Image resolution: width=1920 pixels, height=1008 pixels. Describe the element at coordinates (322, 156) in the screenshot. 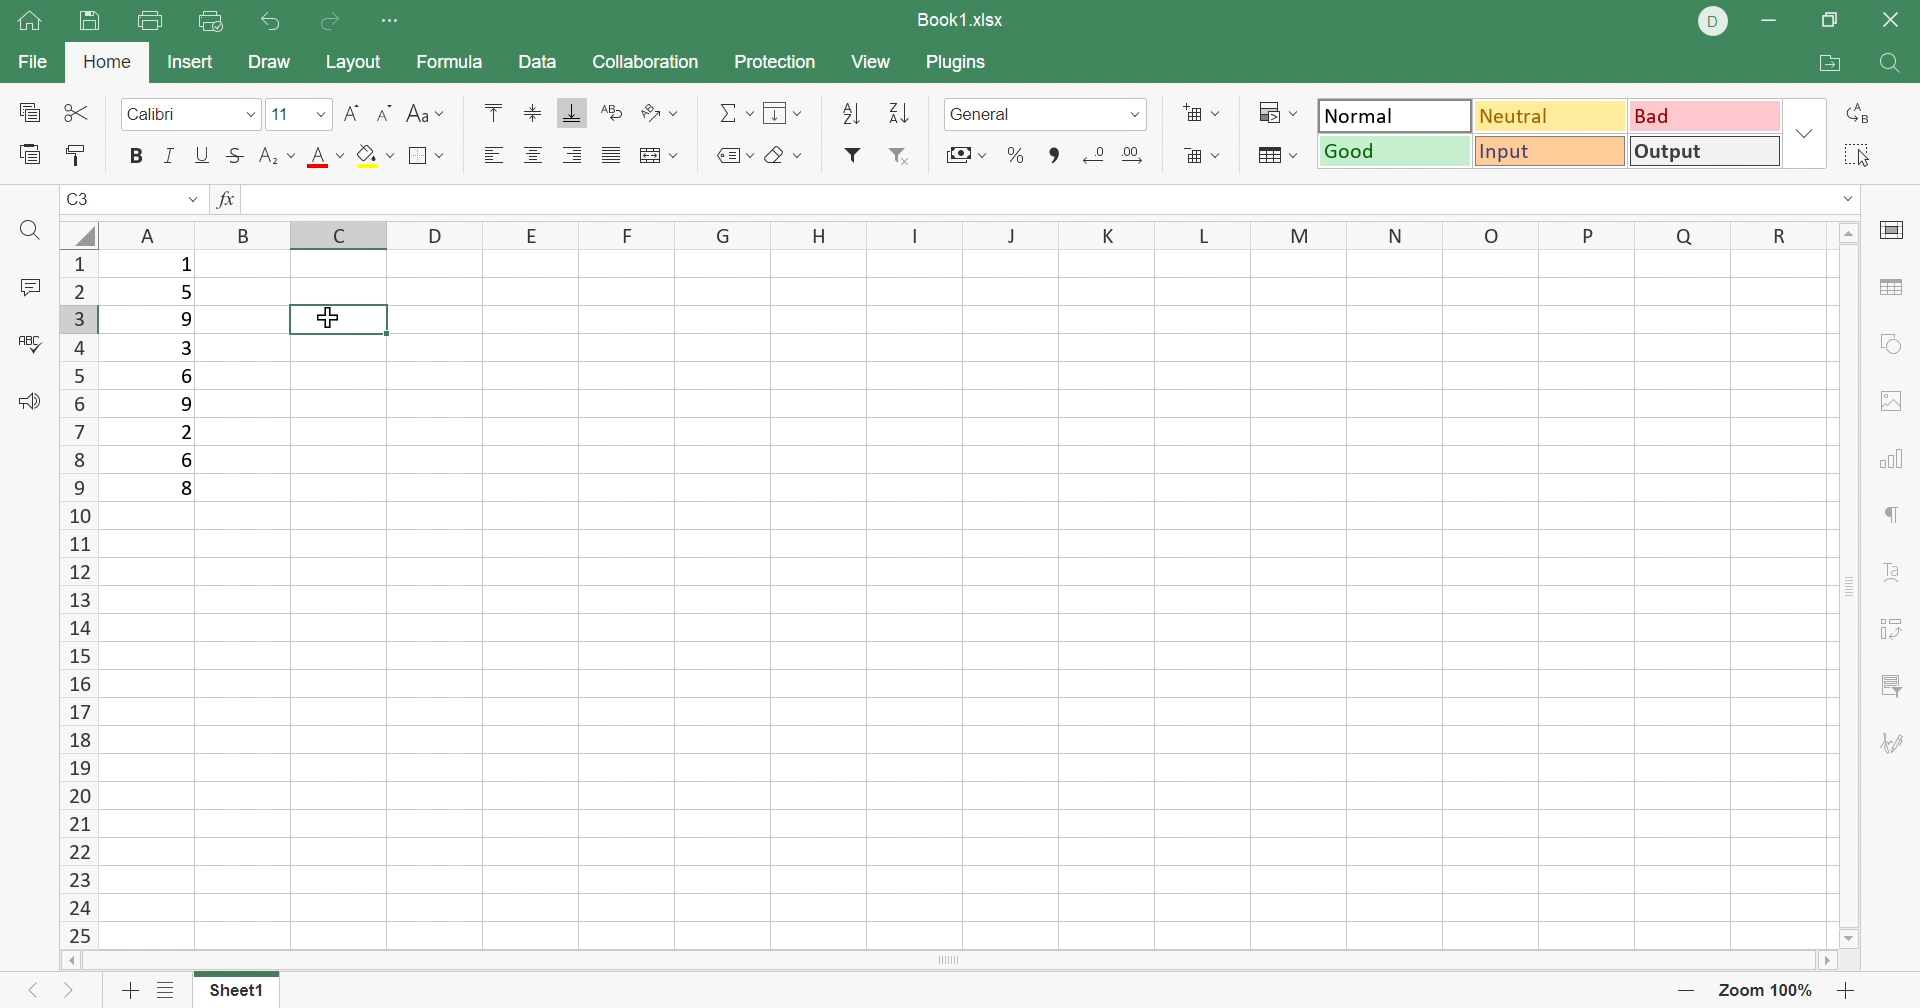

I see `Font color` at that location.